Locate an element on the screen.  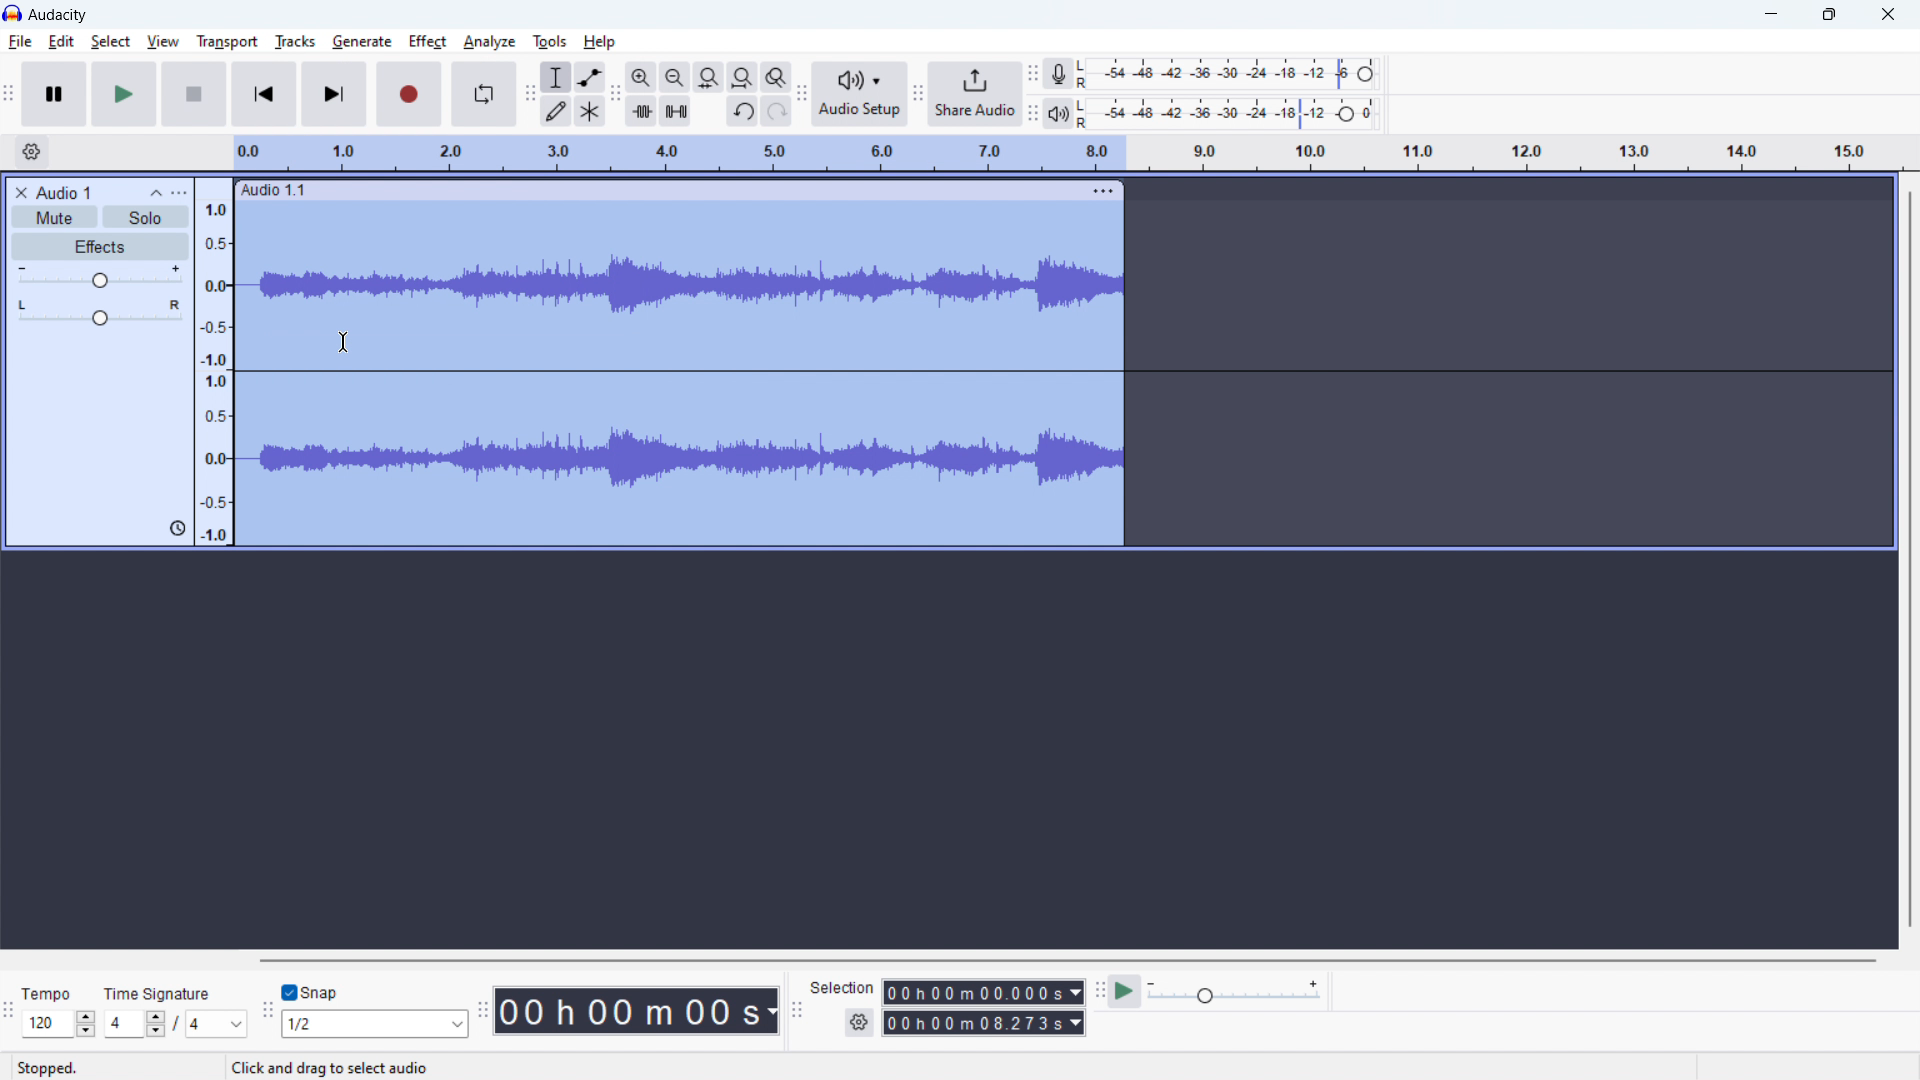
tools toolbar is located at coordinates (529, 93).